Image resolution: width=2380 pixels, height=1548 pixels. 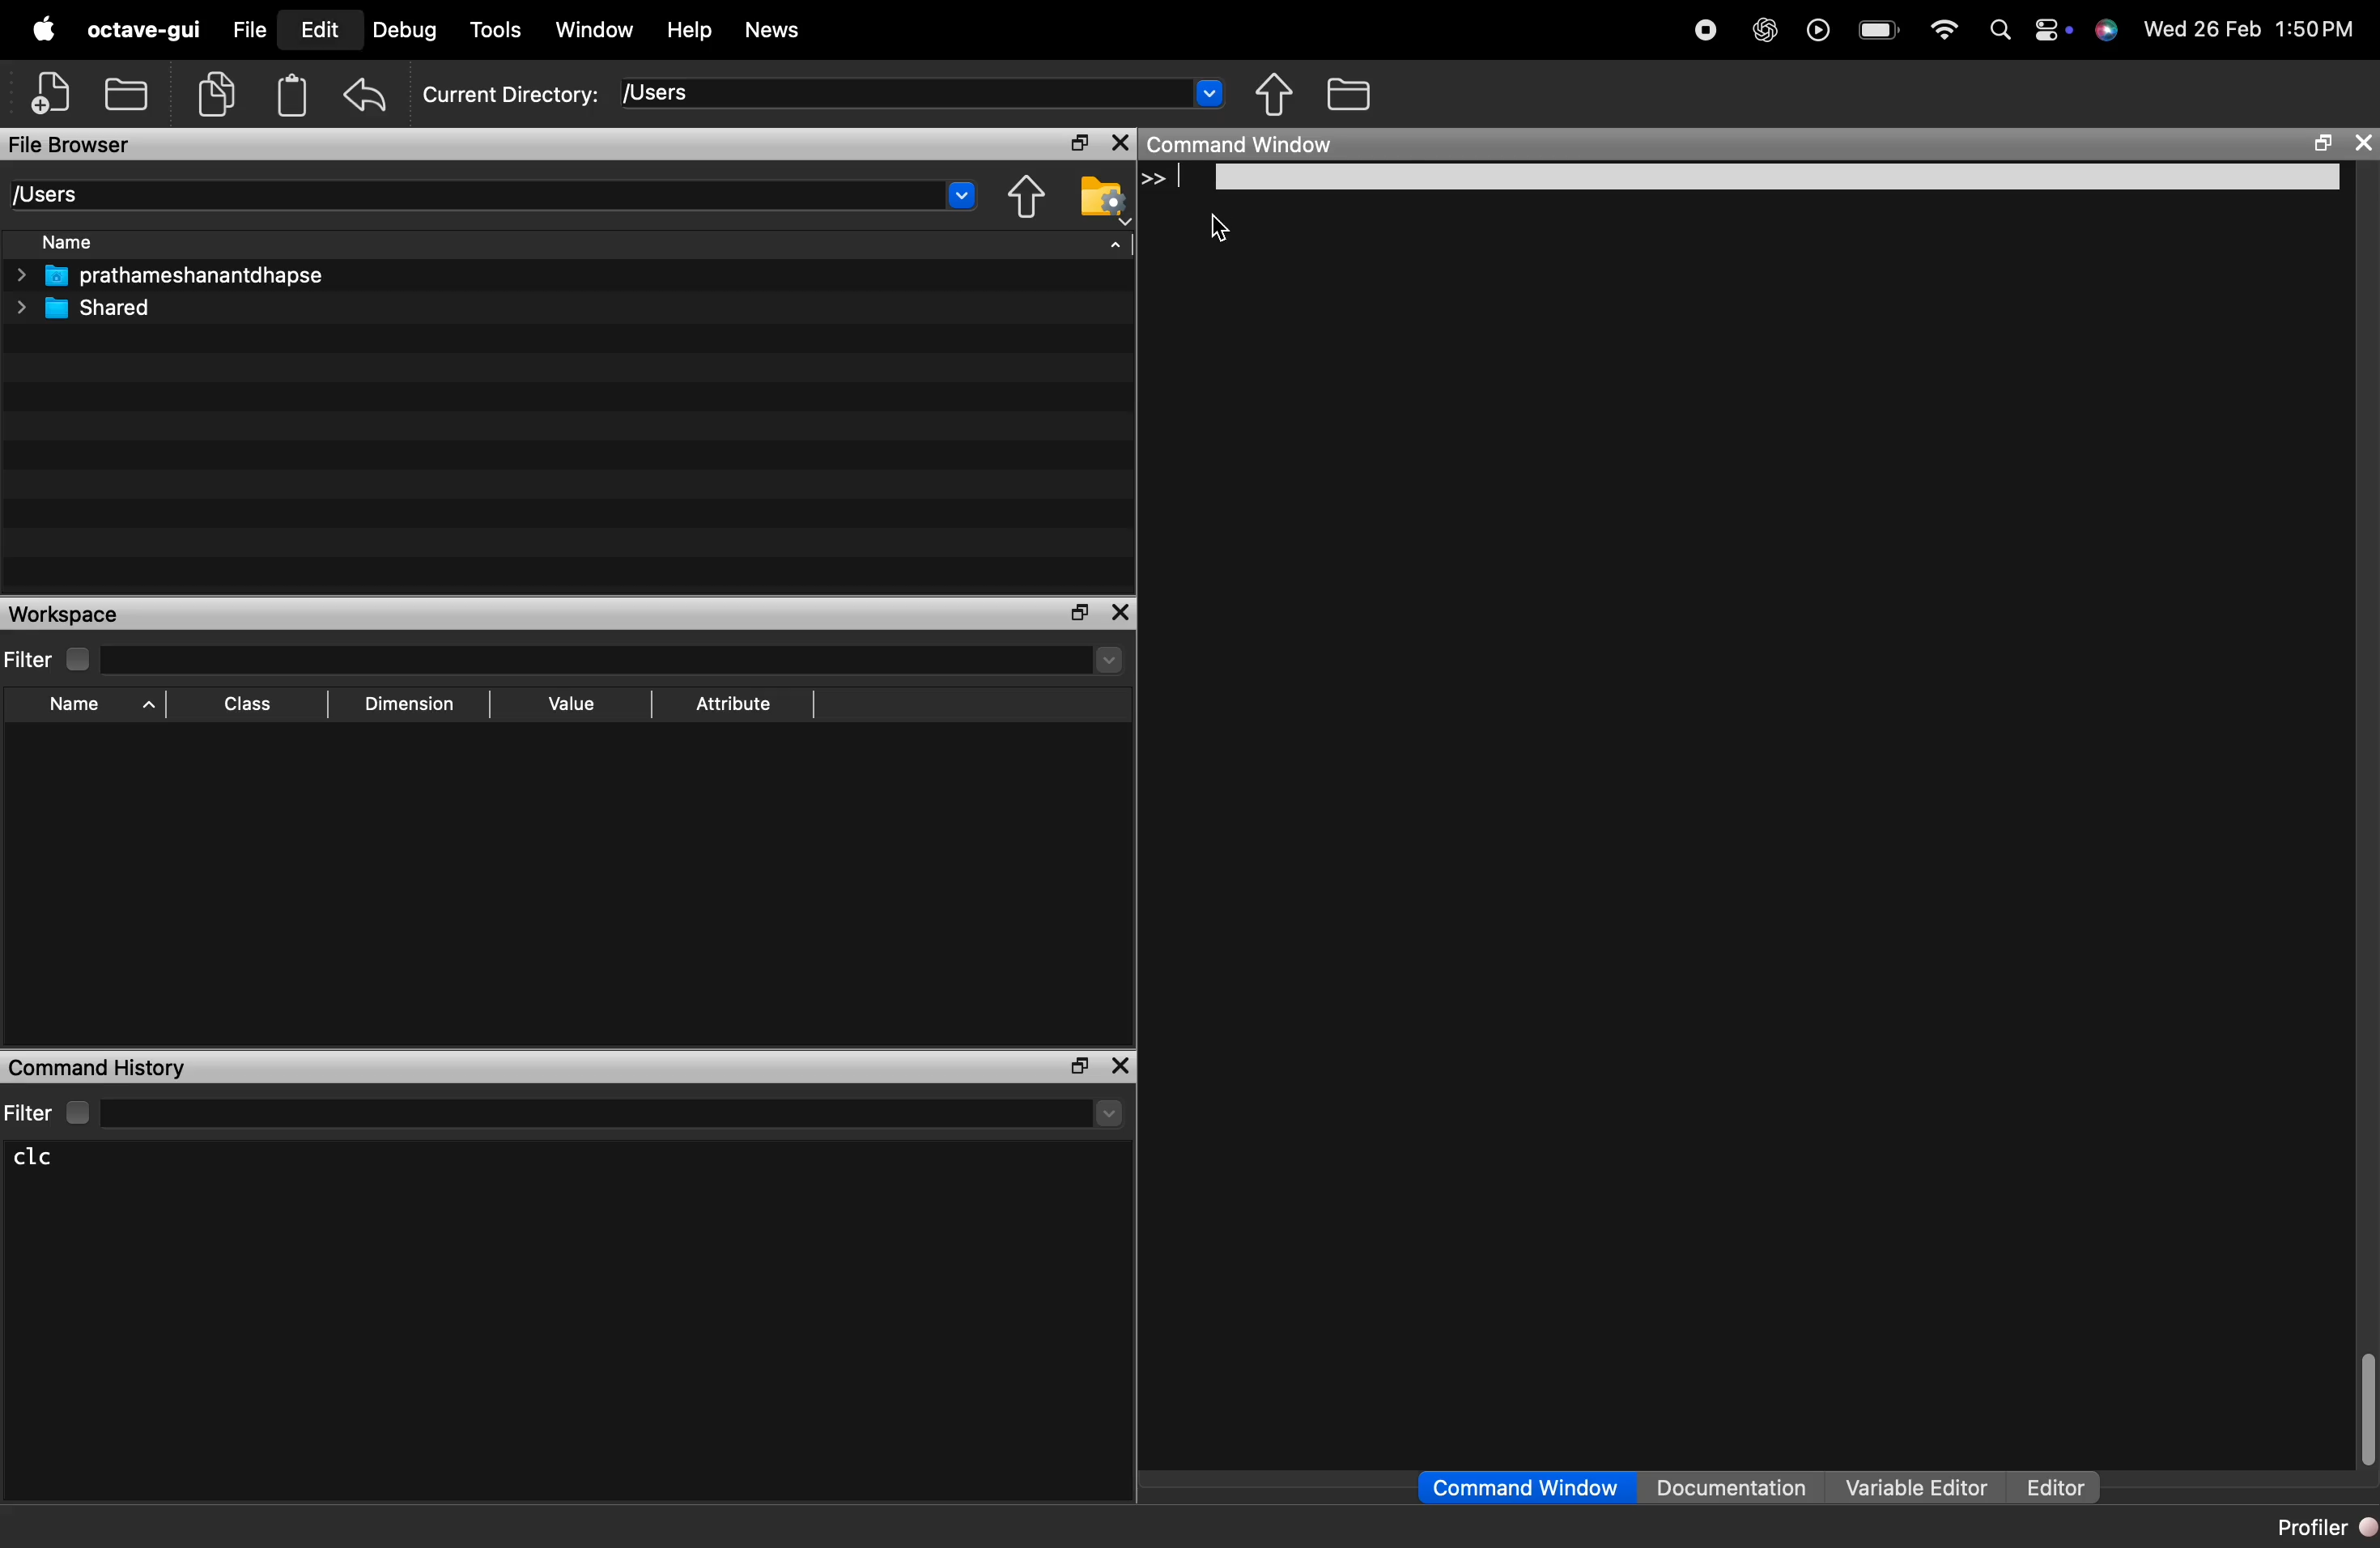 What do you see at coordinates (1918, 1487) in the screenshot?
I see `Variable Editor` at bounding box center [1918, 1487].